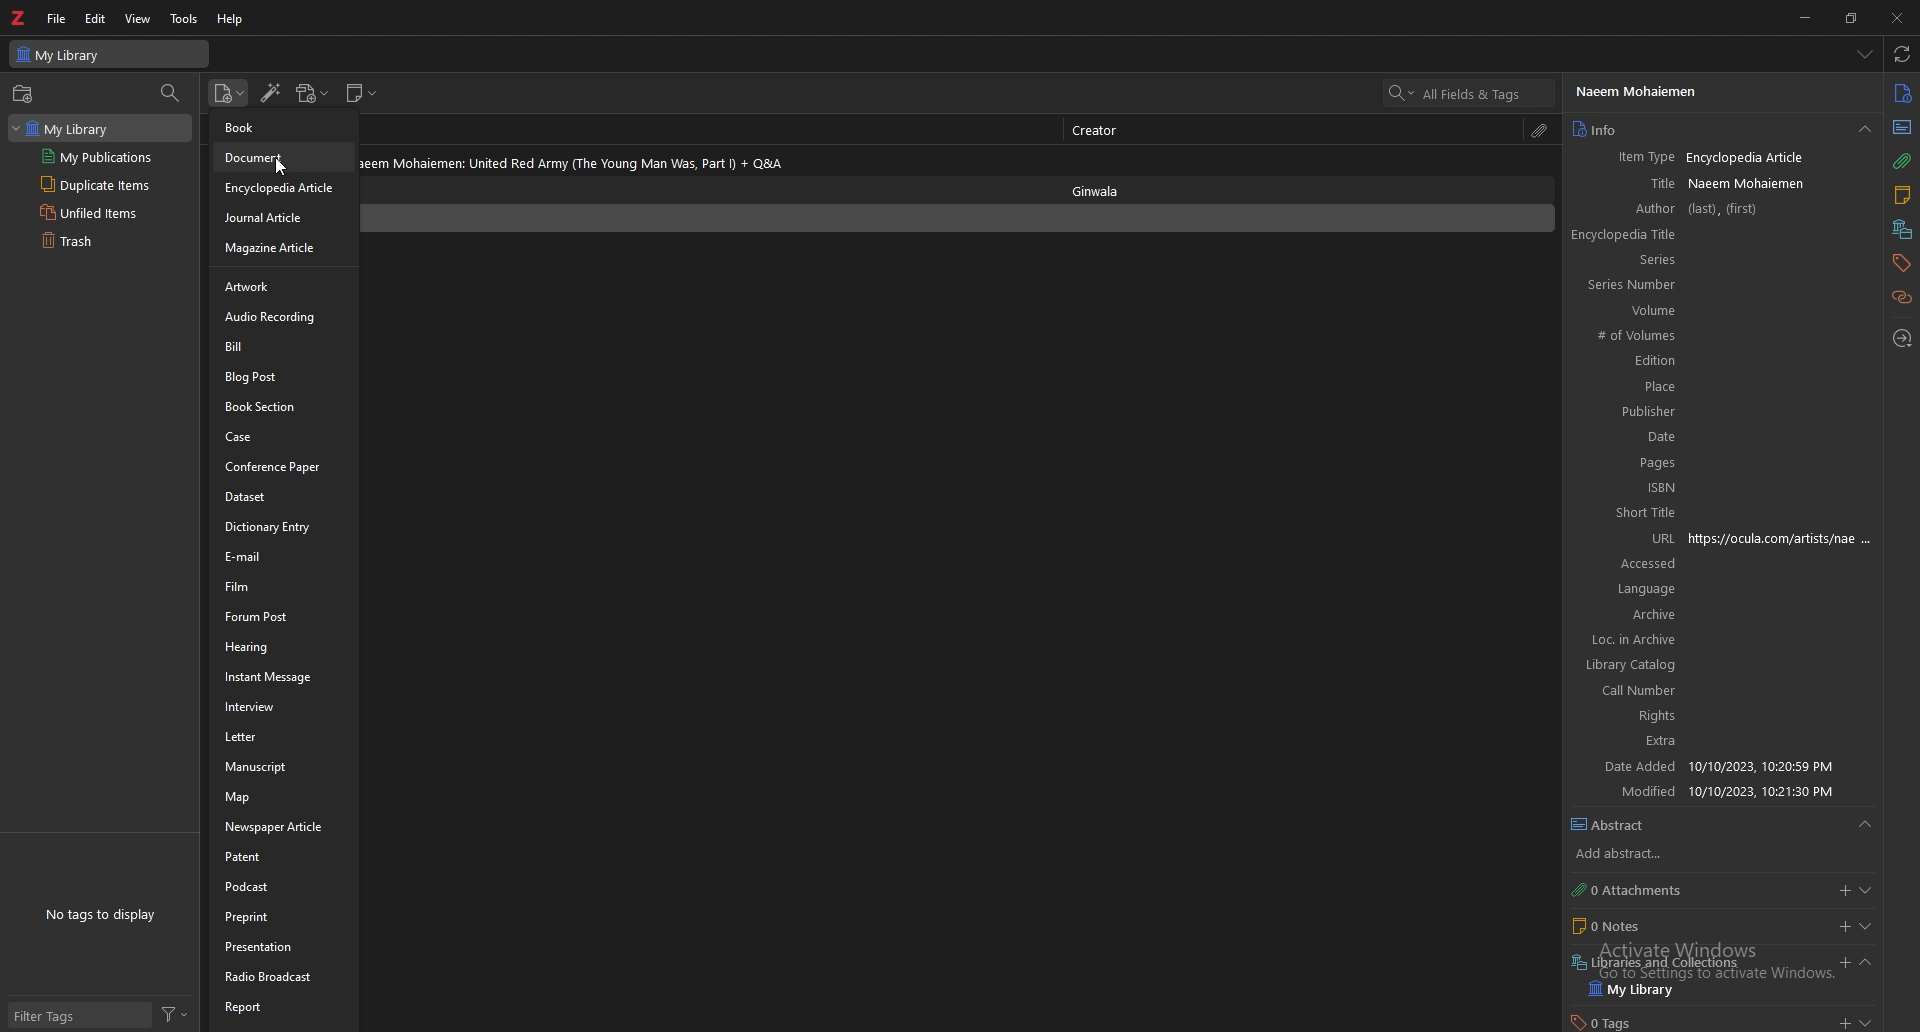  Describe the element at coordinates (281, 167) in the screenshot. I see `Cursor` at that location.